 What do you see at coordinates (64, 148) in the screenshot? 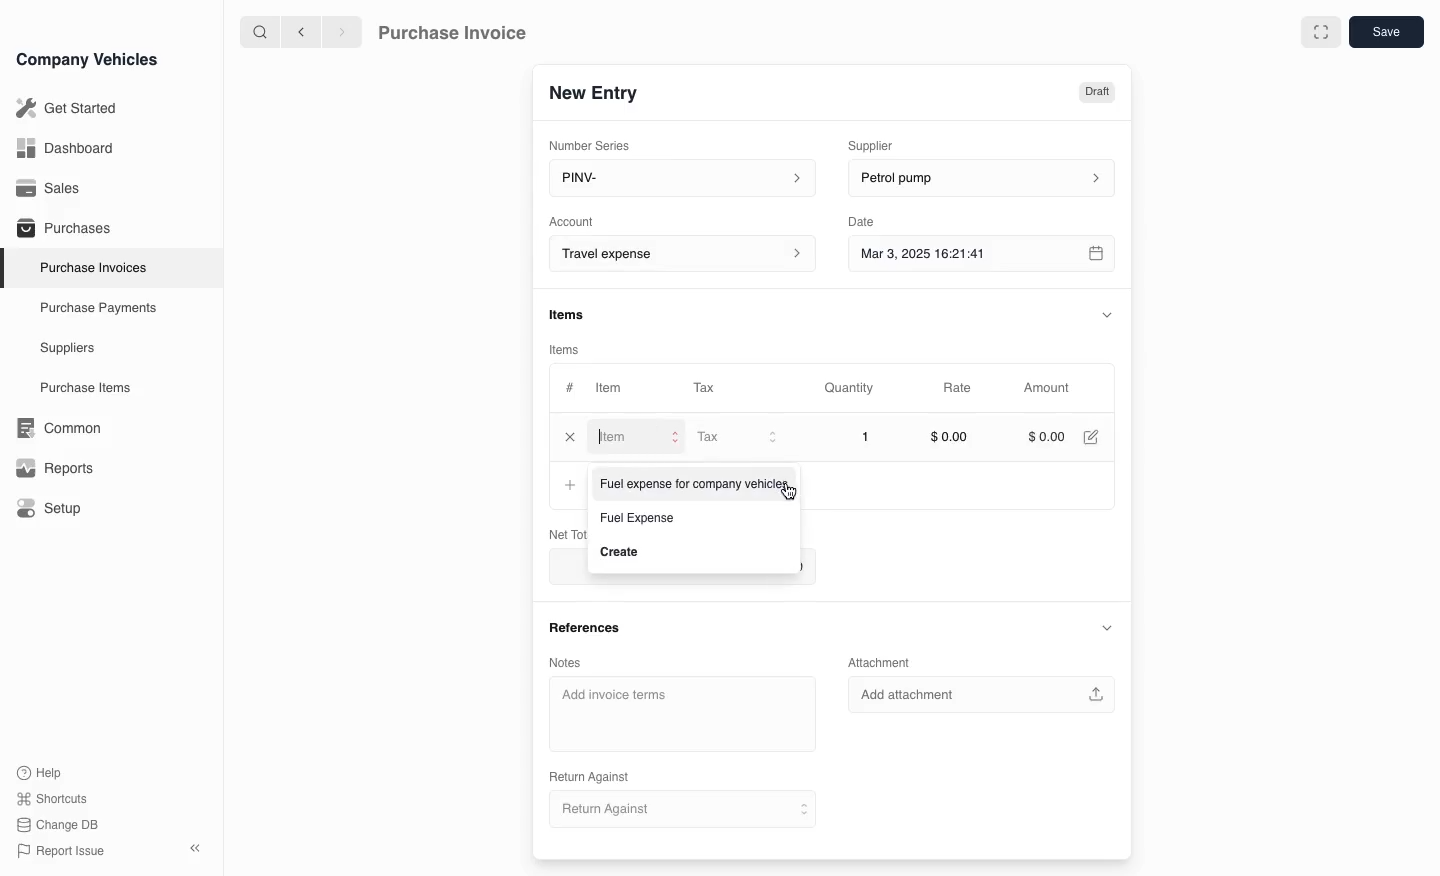
I see `Dashboard` at bounding box center [64, 148].